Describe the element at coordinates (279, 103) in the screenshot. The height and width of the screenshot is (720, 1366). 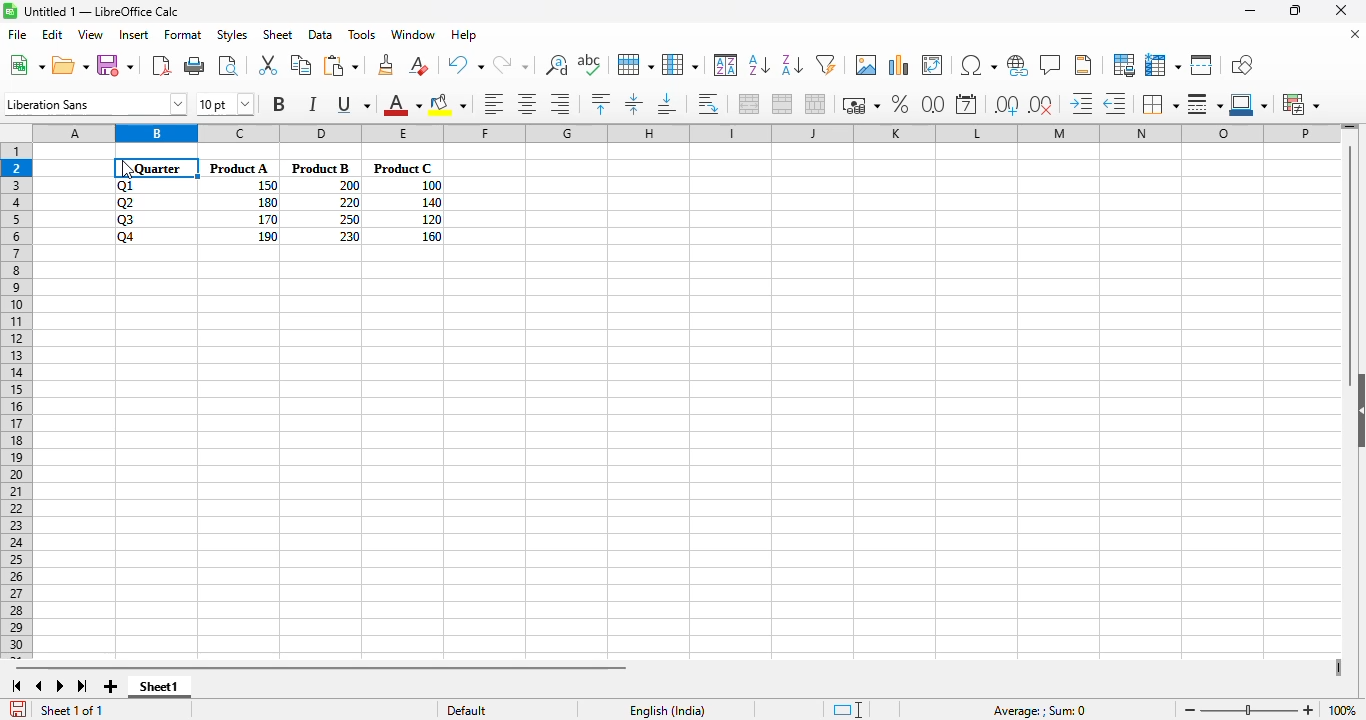
I see `bold` at that location.